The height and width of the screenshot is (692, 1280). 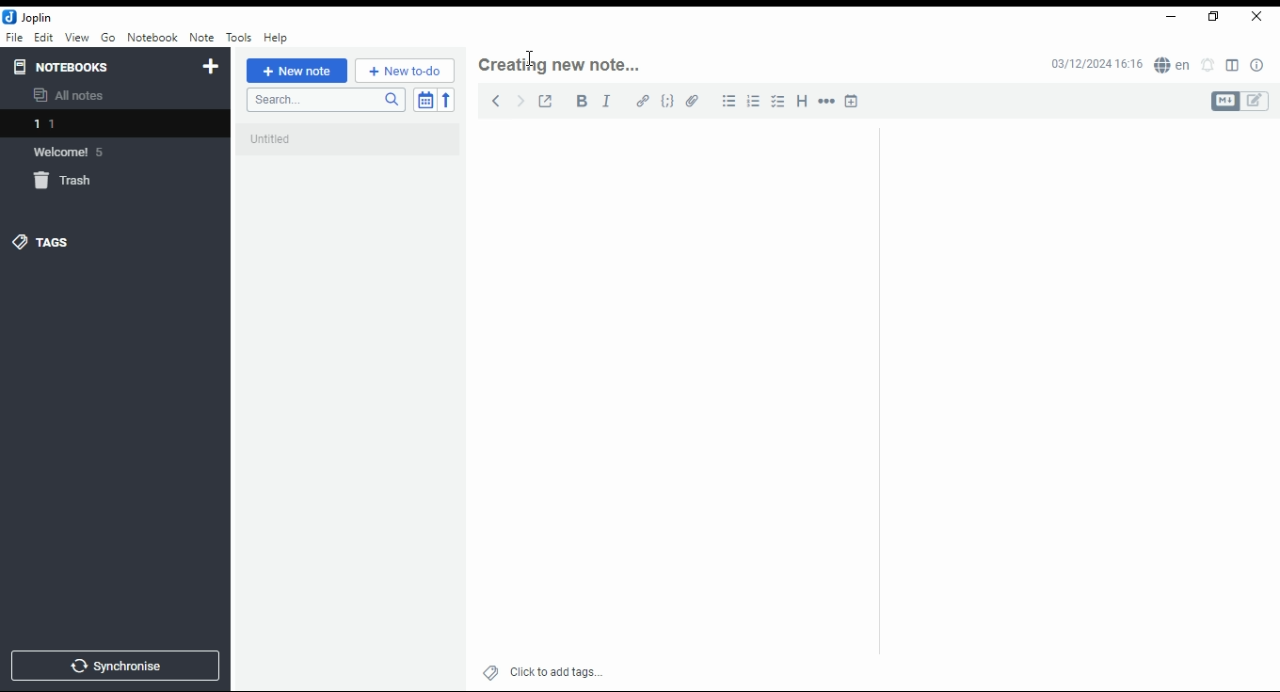 What do you see at coordinates (275, 38) in the screenshot?
I see `help` at bounding box center [275, 38].